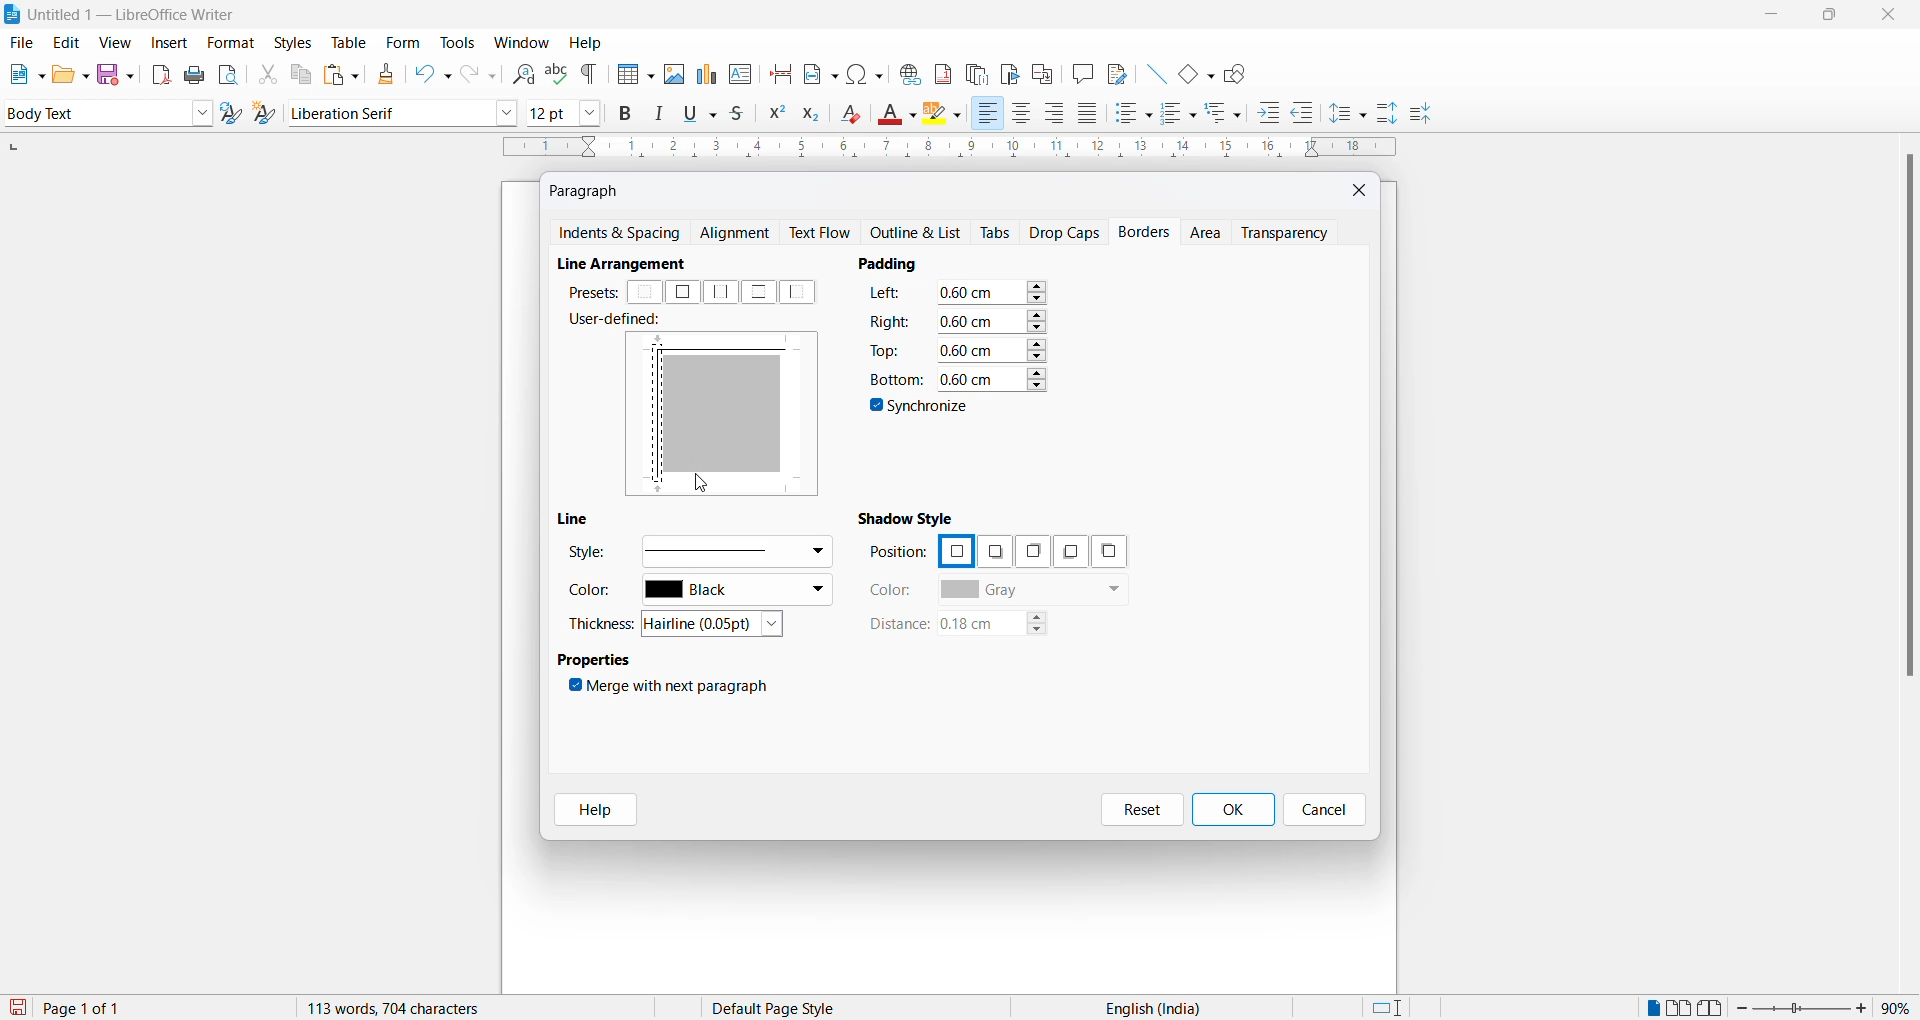 The width and height of the screenshot is (1920, 1020). I want to click on basic shapes, so click(1191, 71).